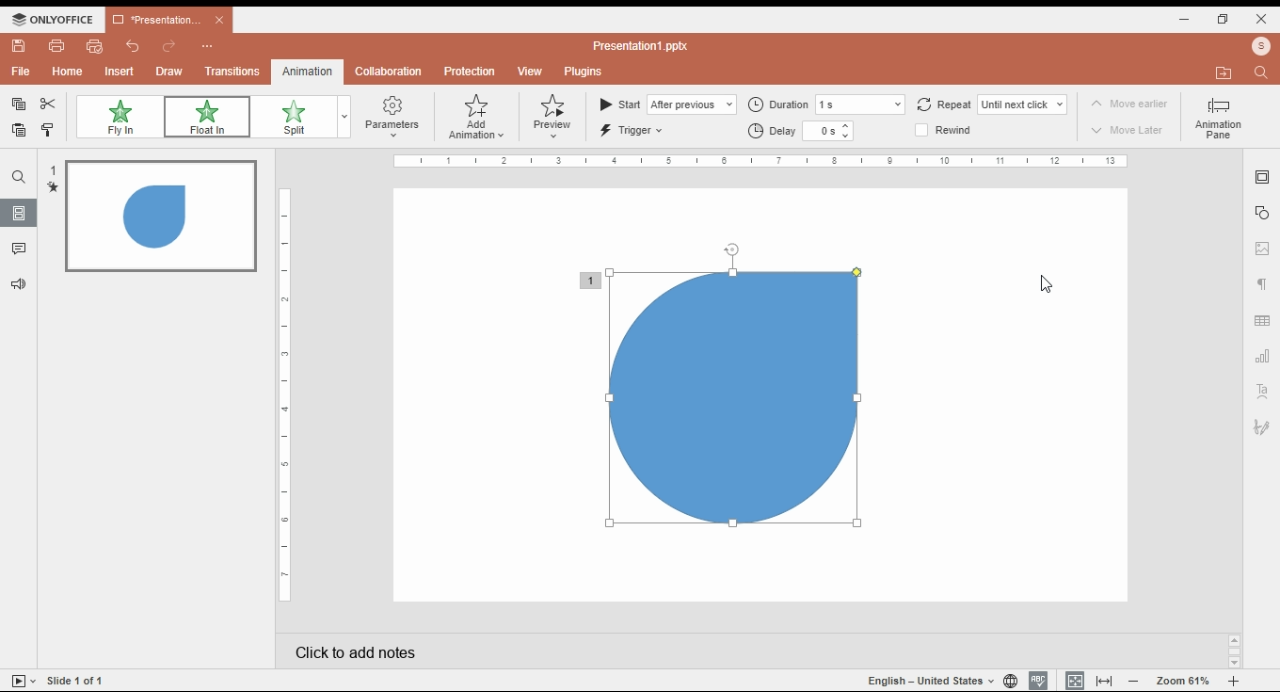  Describe the element at coordinates (19, 105) in the screenshot. I see `copy` at that location.